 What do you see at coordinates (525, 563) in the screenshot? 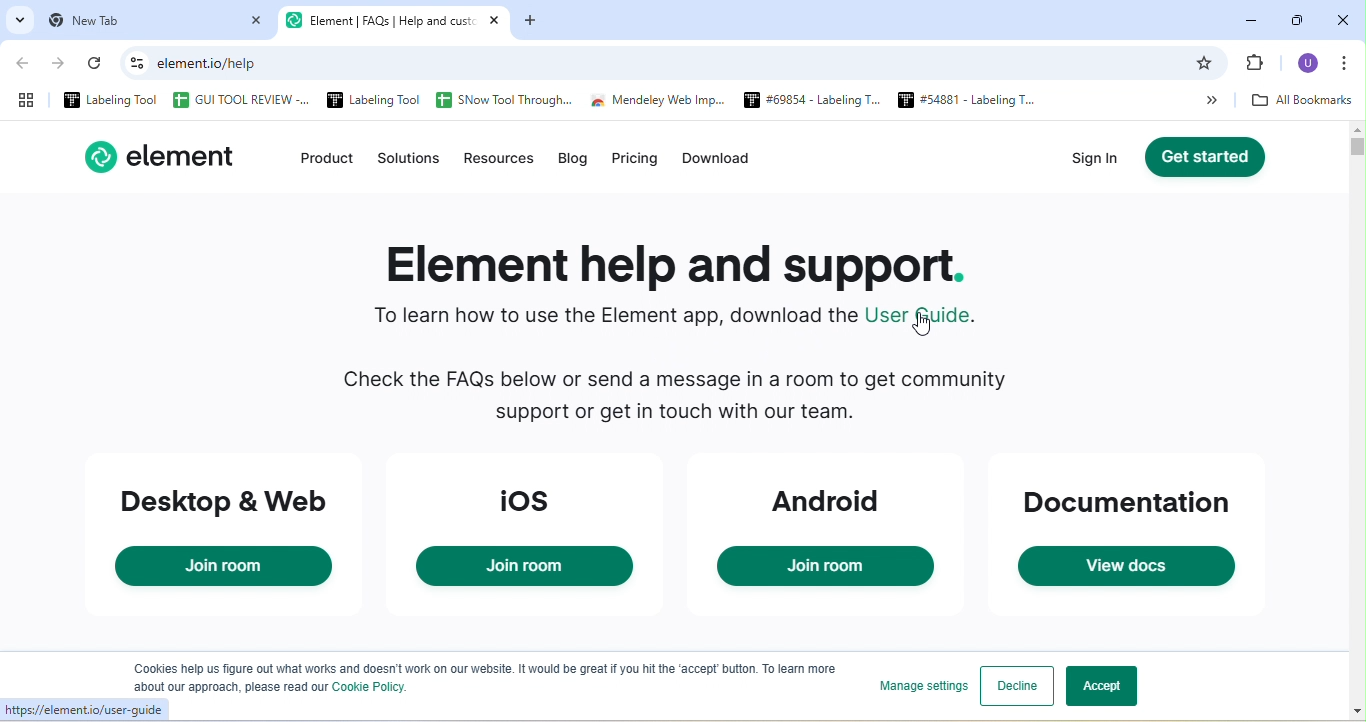
I see `Join room` at bounding box center [525, 563].